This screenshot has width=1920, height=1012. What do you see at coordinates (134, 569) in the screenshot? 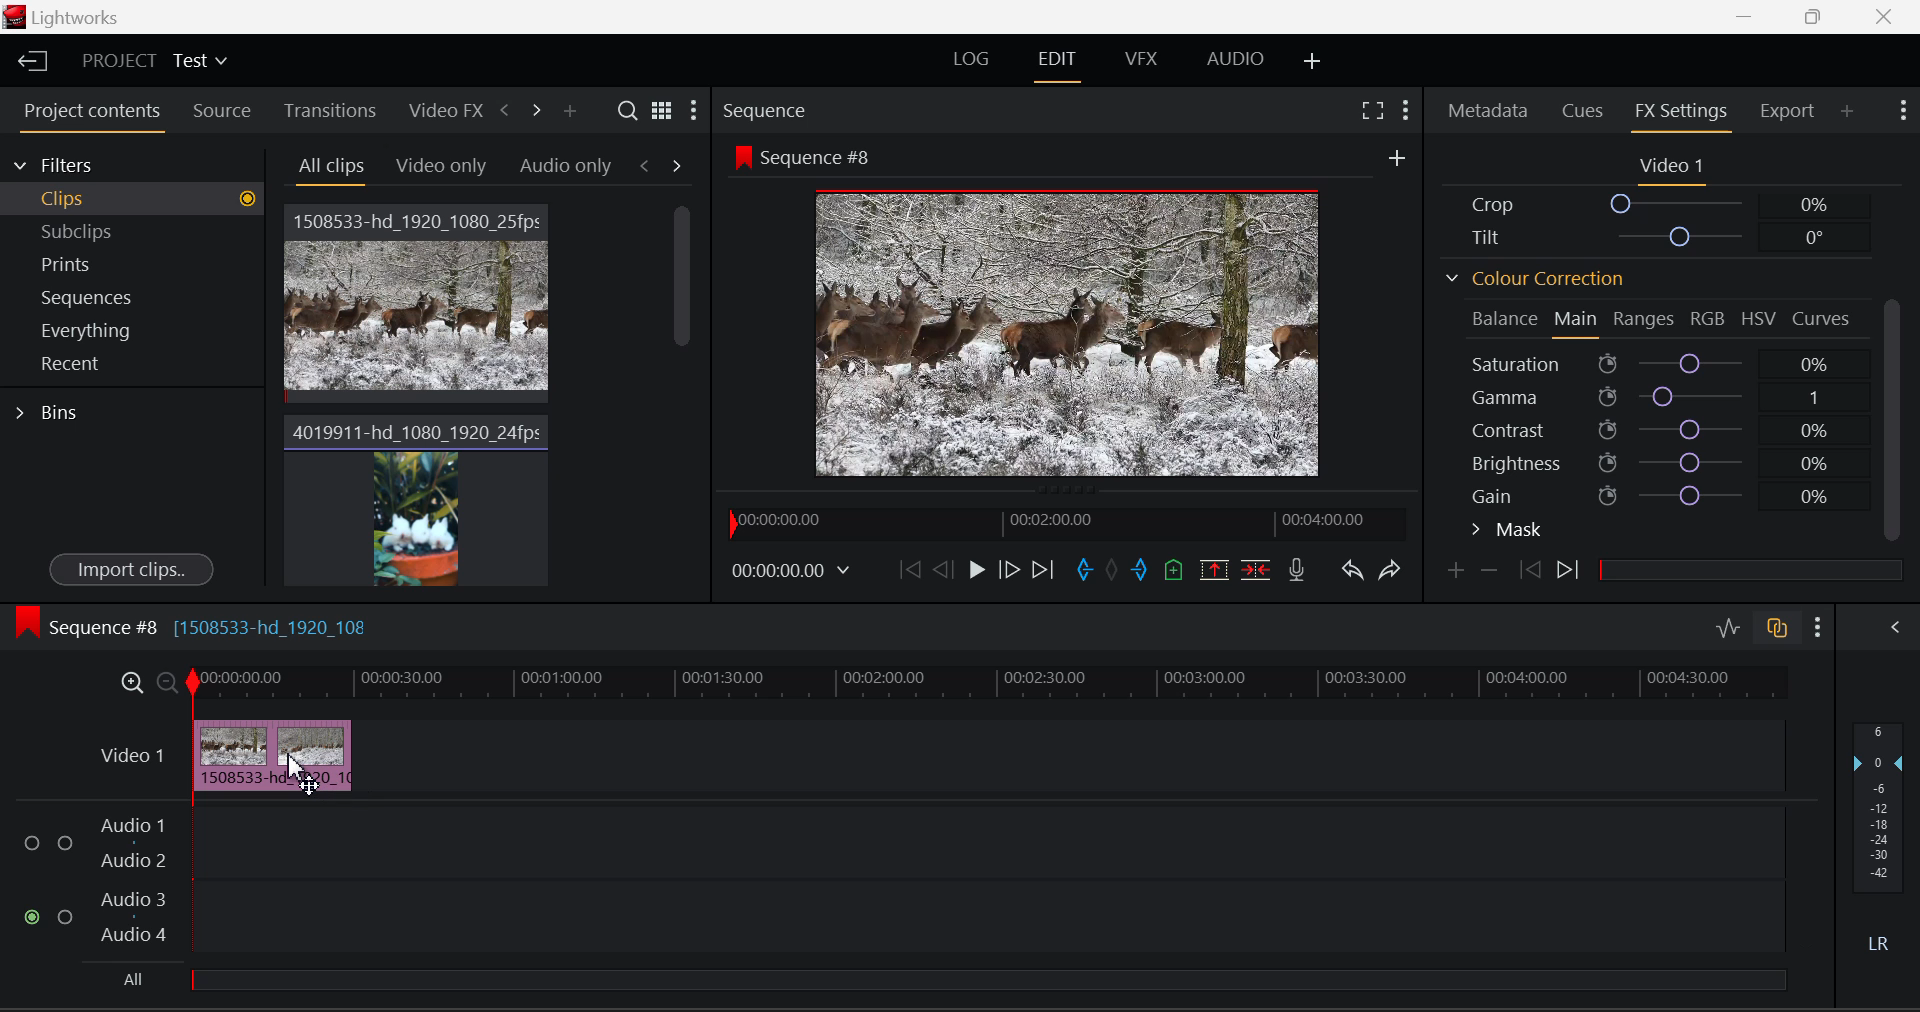
I see `Import Clips` at bounding box center [134, 569].